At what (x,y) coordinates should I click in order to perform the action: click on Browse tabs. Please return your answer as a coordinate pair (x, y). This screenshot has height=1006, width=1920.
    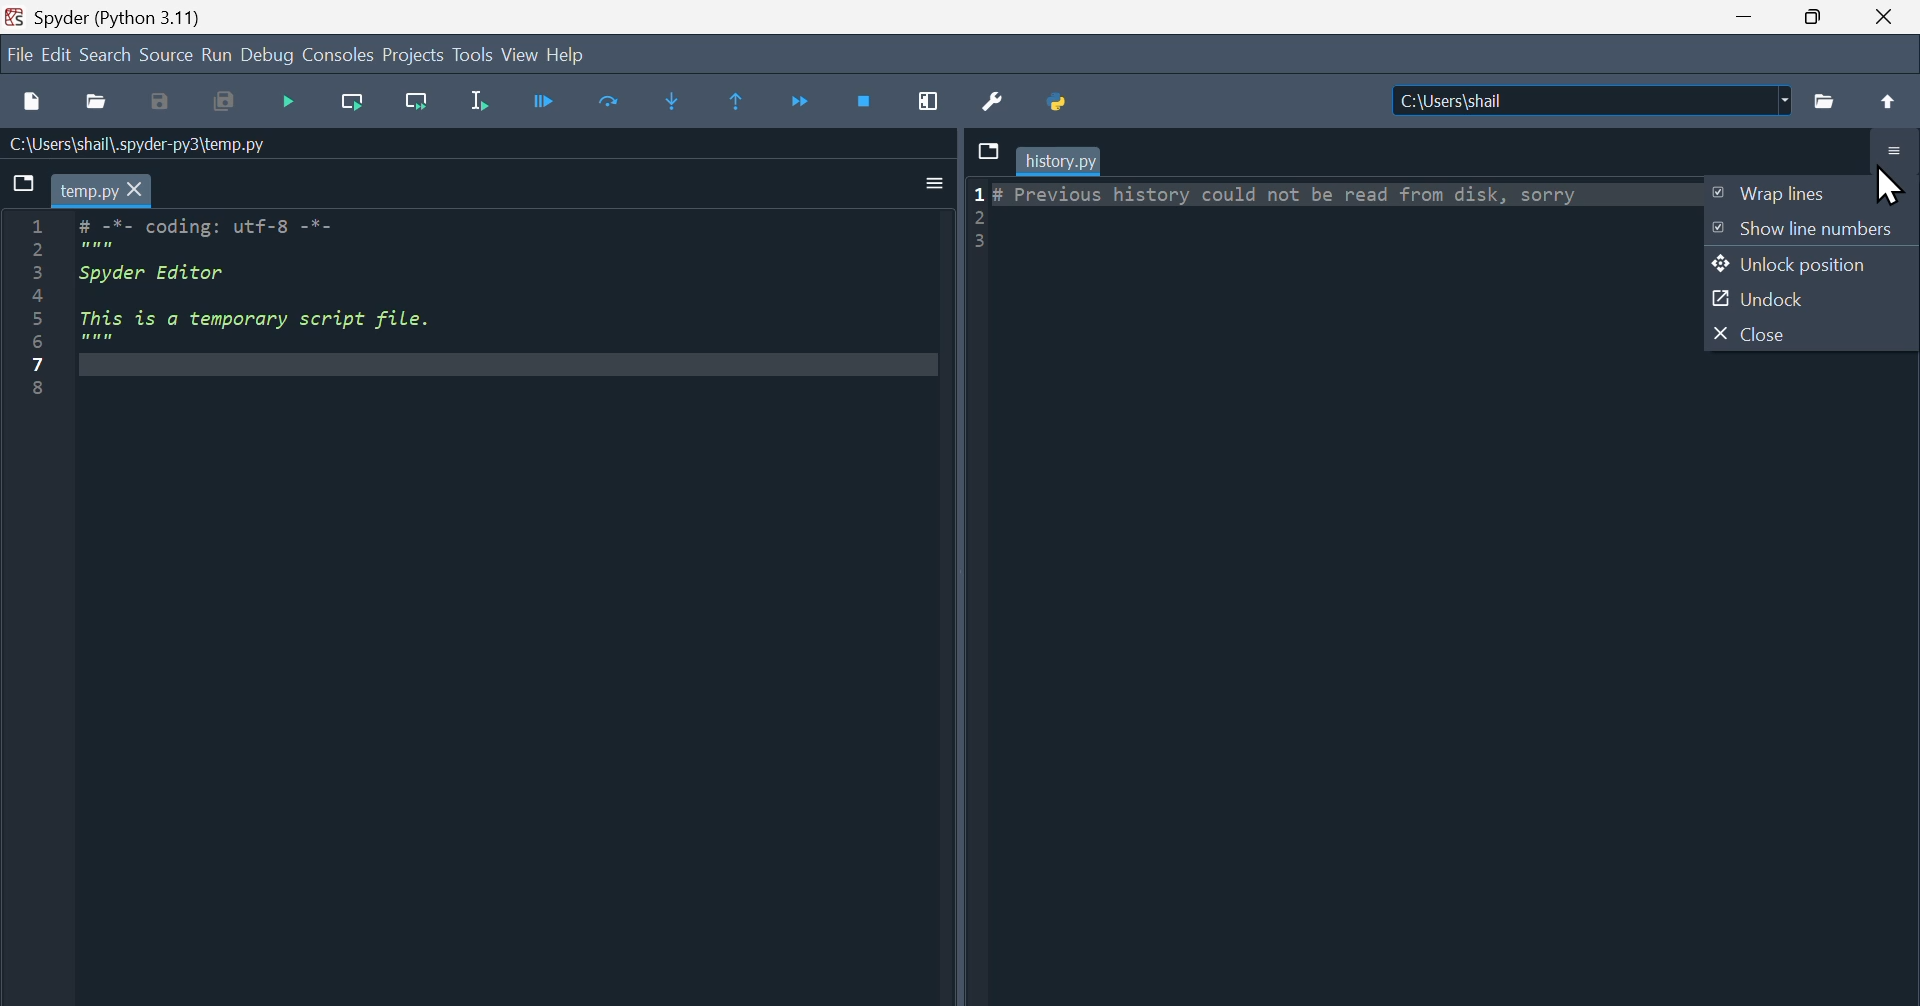
    Looking at the image, I should click on (986, 152).